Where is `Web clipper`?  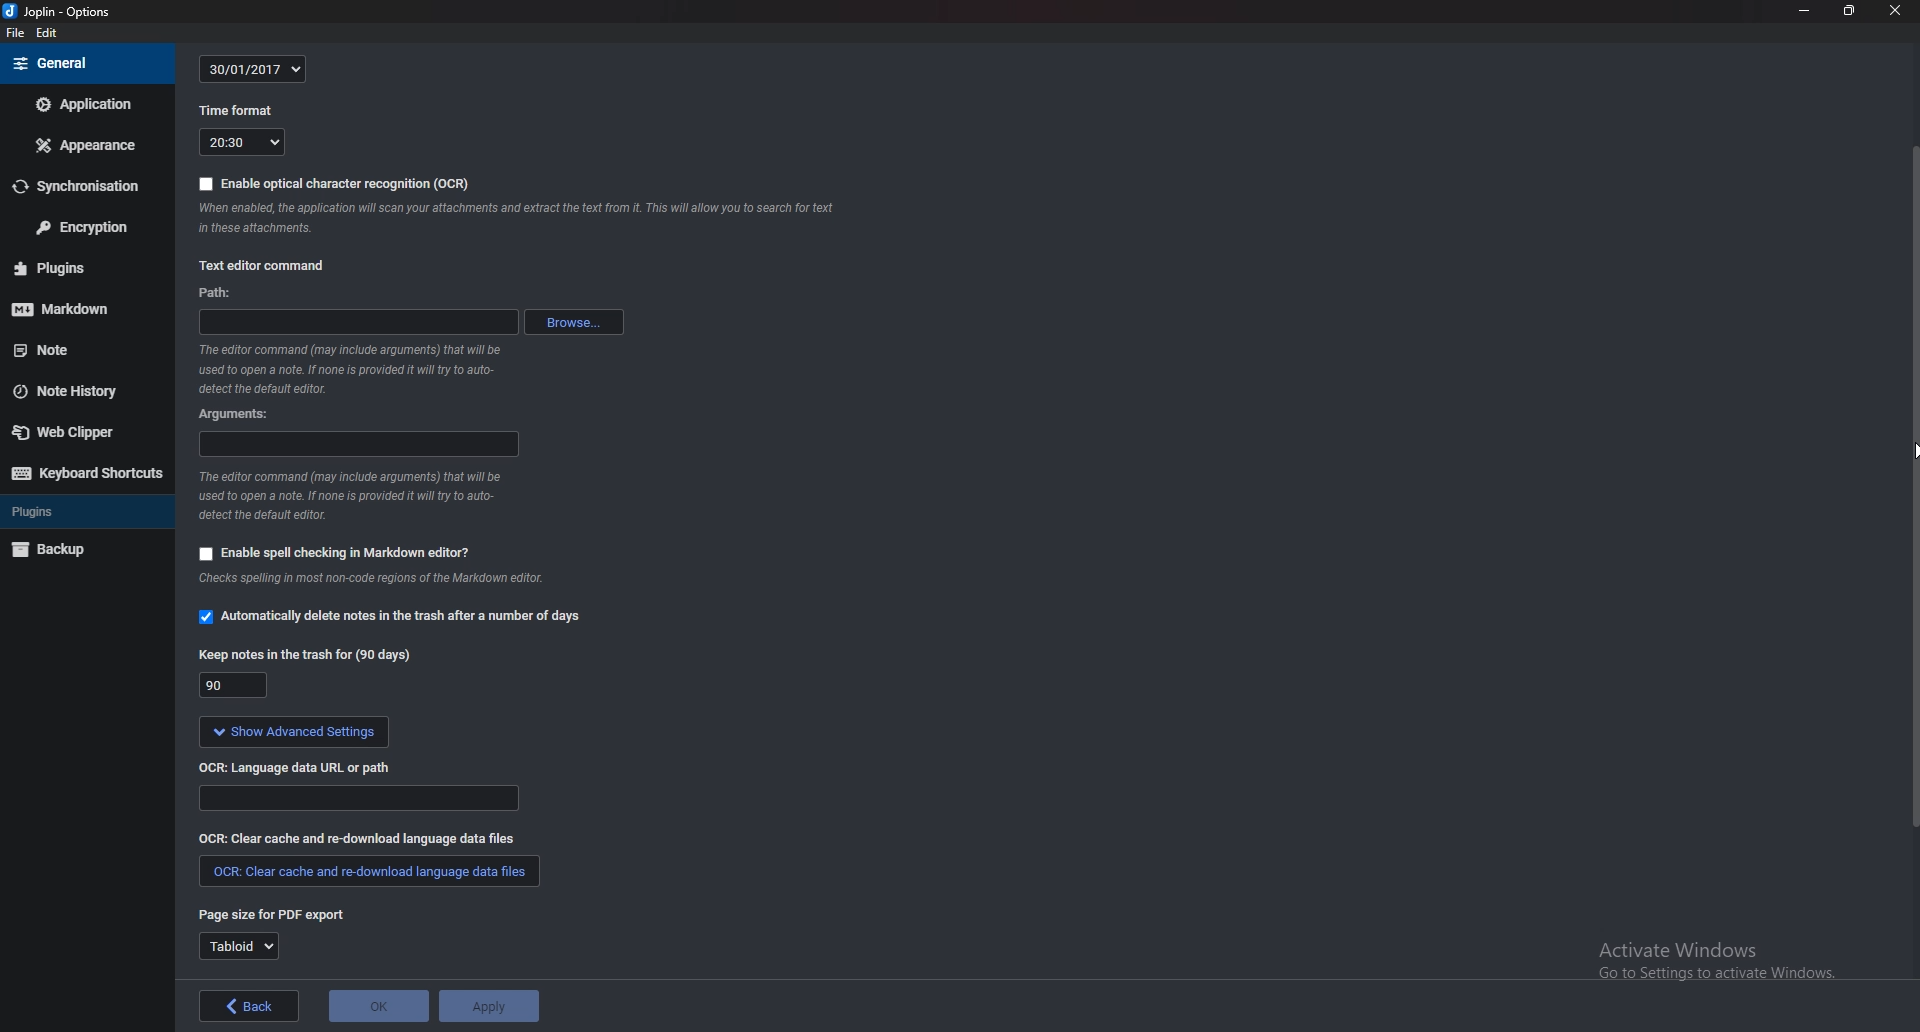 Web clipper is located at coordinates (82, 430).